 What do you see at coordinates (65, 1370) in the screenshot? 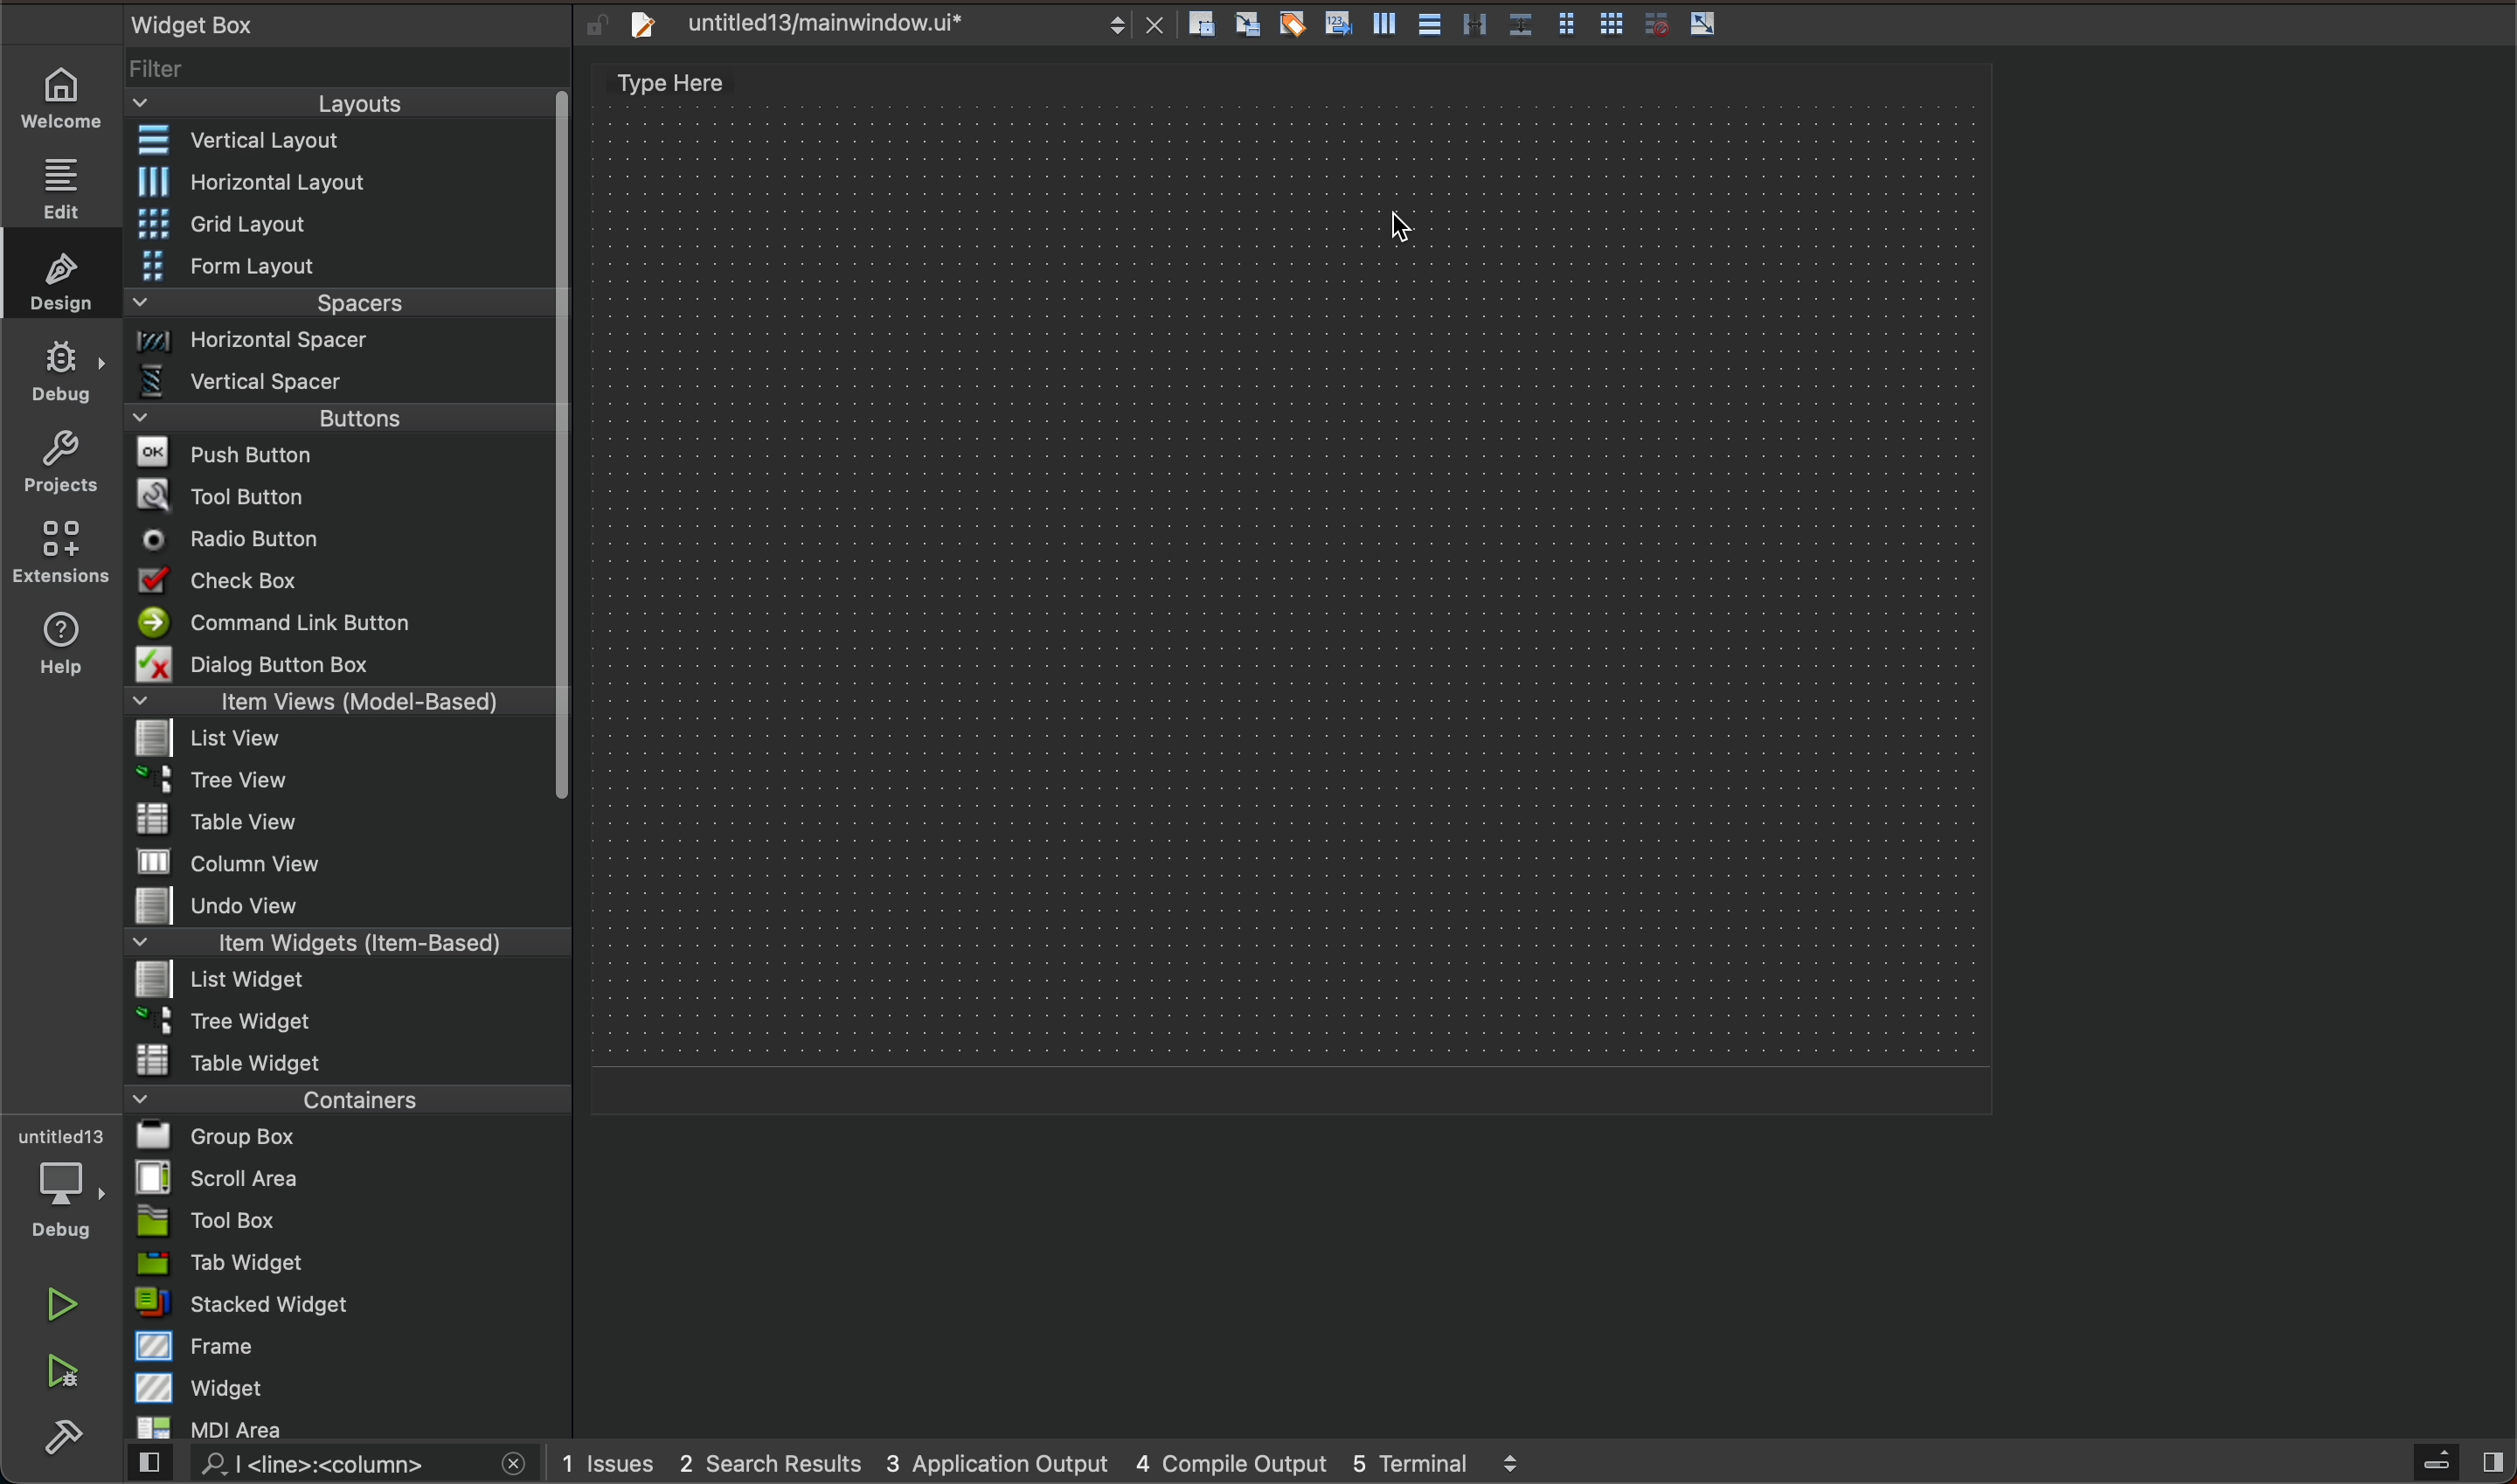
I see `debug and run` at bounding box center [65, 1370].